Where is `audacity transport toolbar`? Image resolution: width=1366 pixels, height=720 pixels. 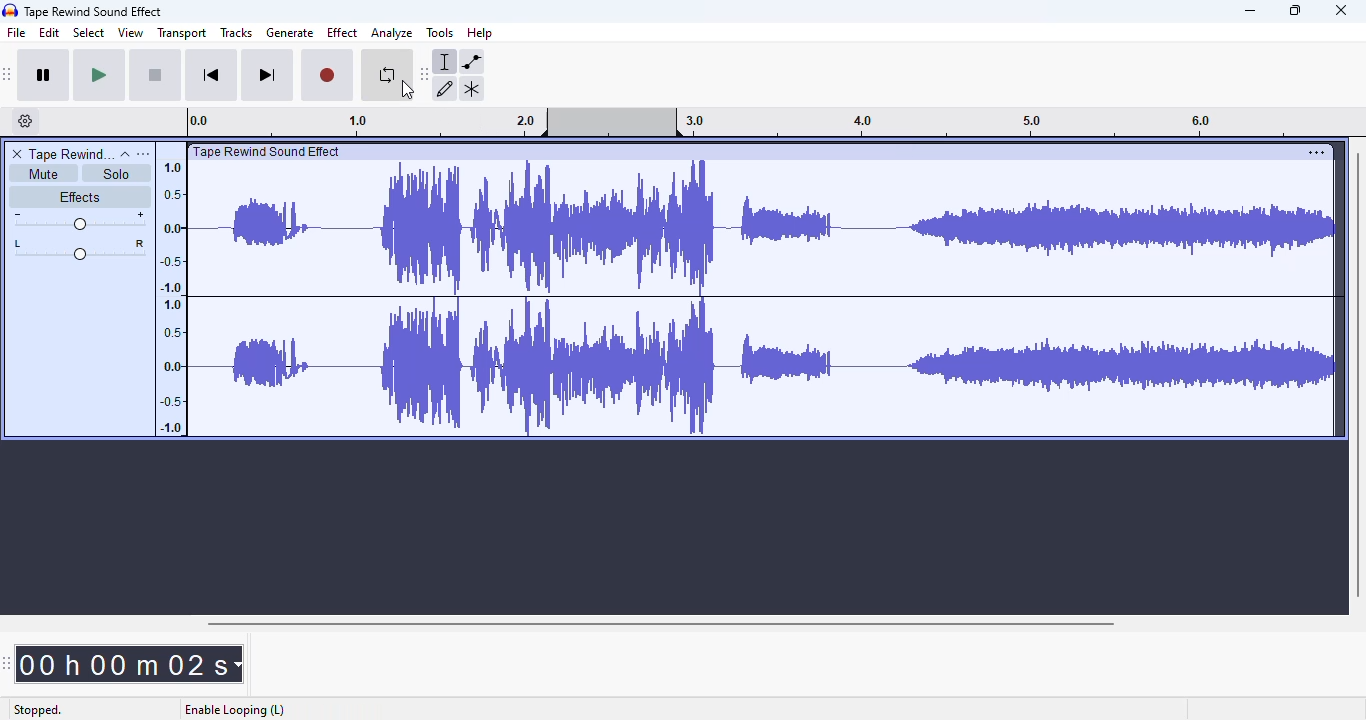 audacity transport toolbar is located at coordinates (7, 75).